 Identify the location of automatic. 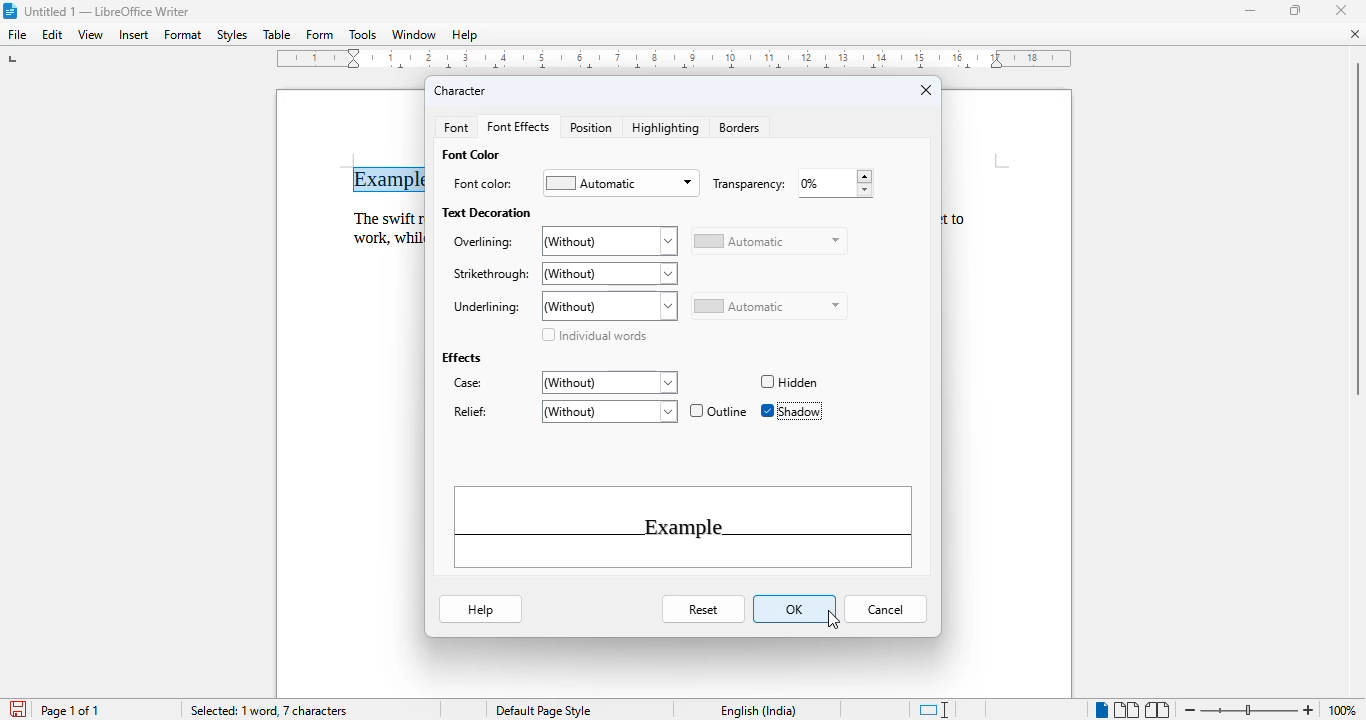
(769, 241).